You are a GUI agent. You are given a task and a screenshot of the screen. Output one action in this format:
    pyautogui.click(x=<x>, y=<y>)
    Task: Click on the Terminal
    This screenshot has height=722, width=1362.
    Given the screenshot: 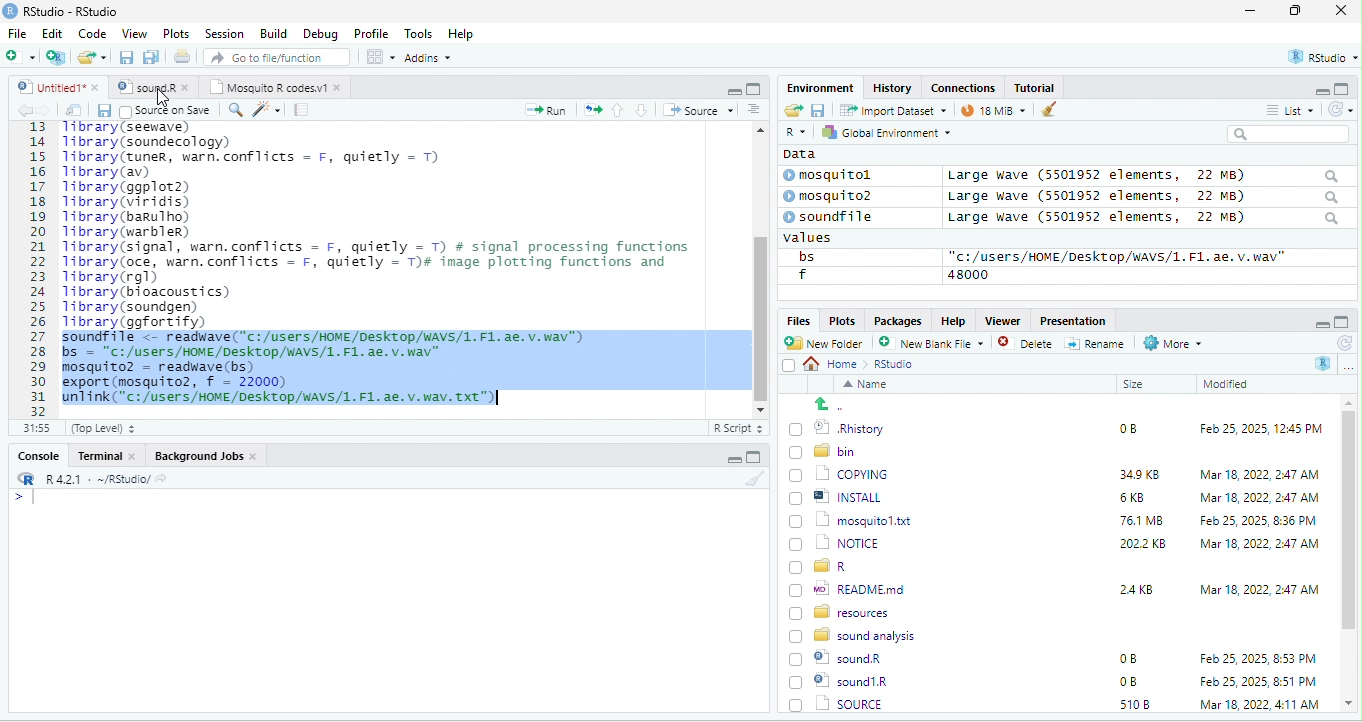 What is the action you would take?
    pyautogui.click(x=107, y=455)
    